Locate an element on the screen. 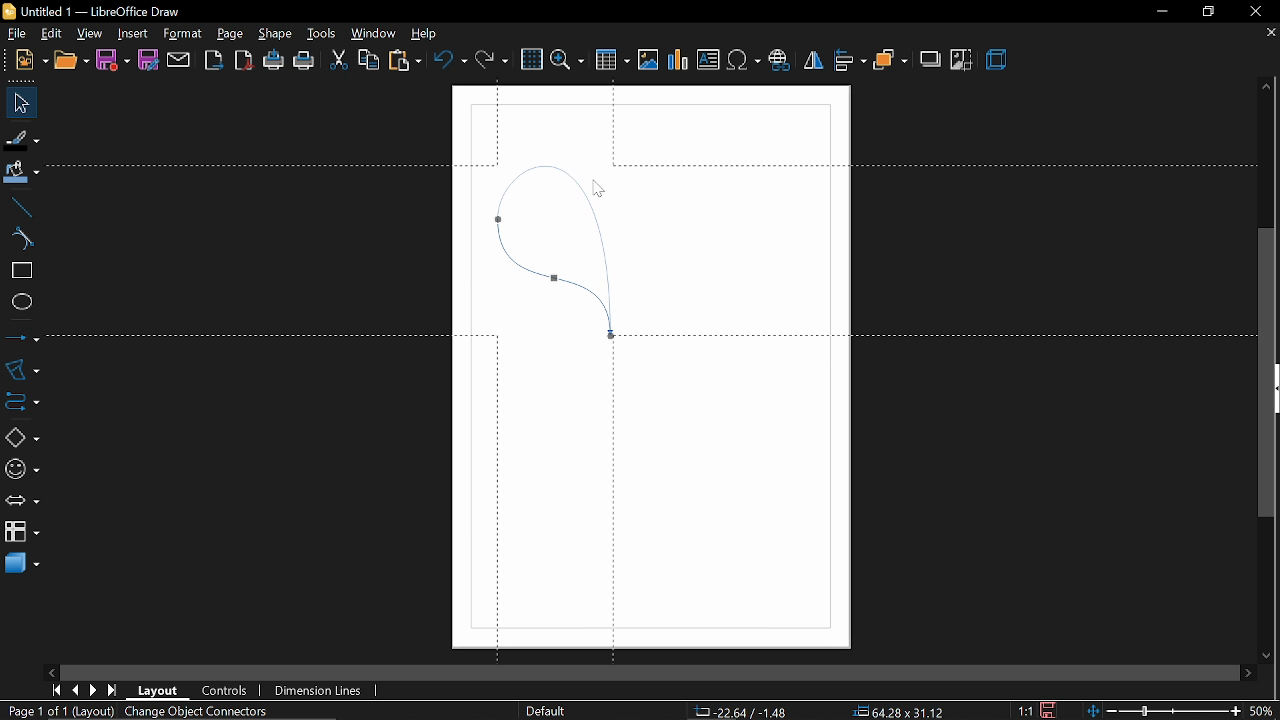 The image size is (1280, 720). view is located at coordinates (90, 32).